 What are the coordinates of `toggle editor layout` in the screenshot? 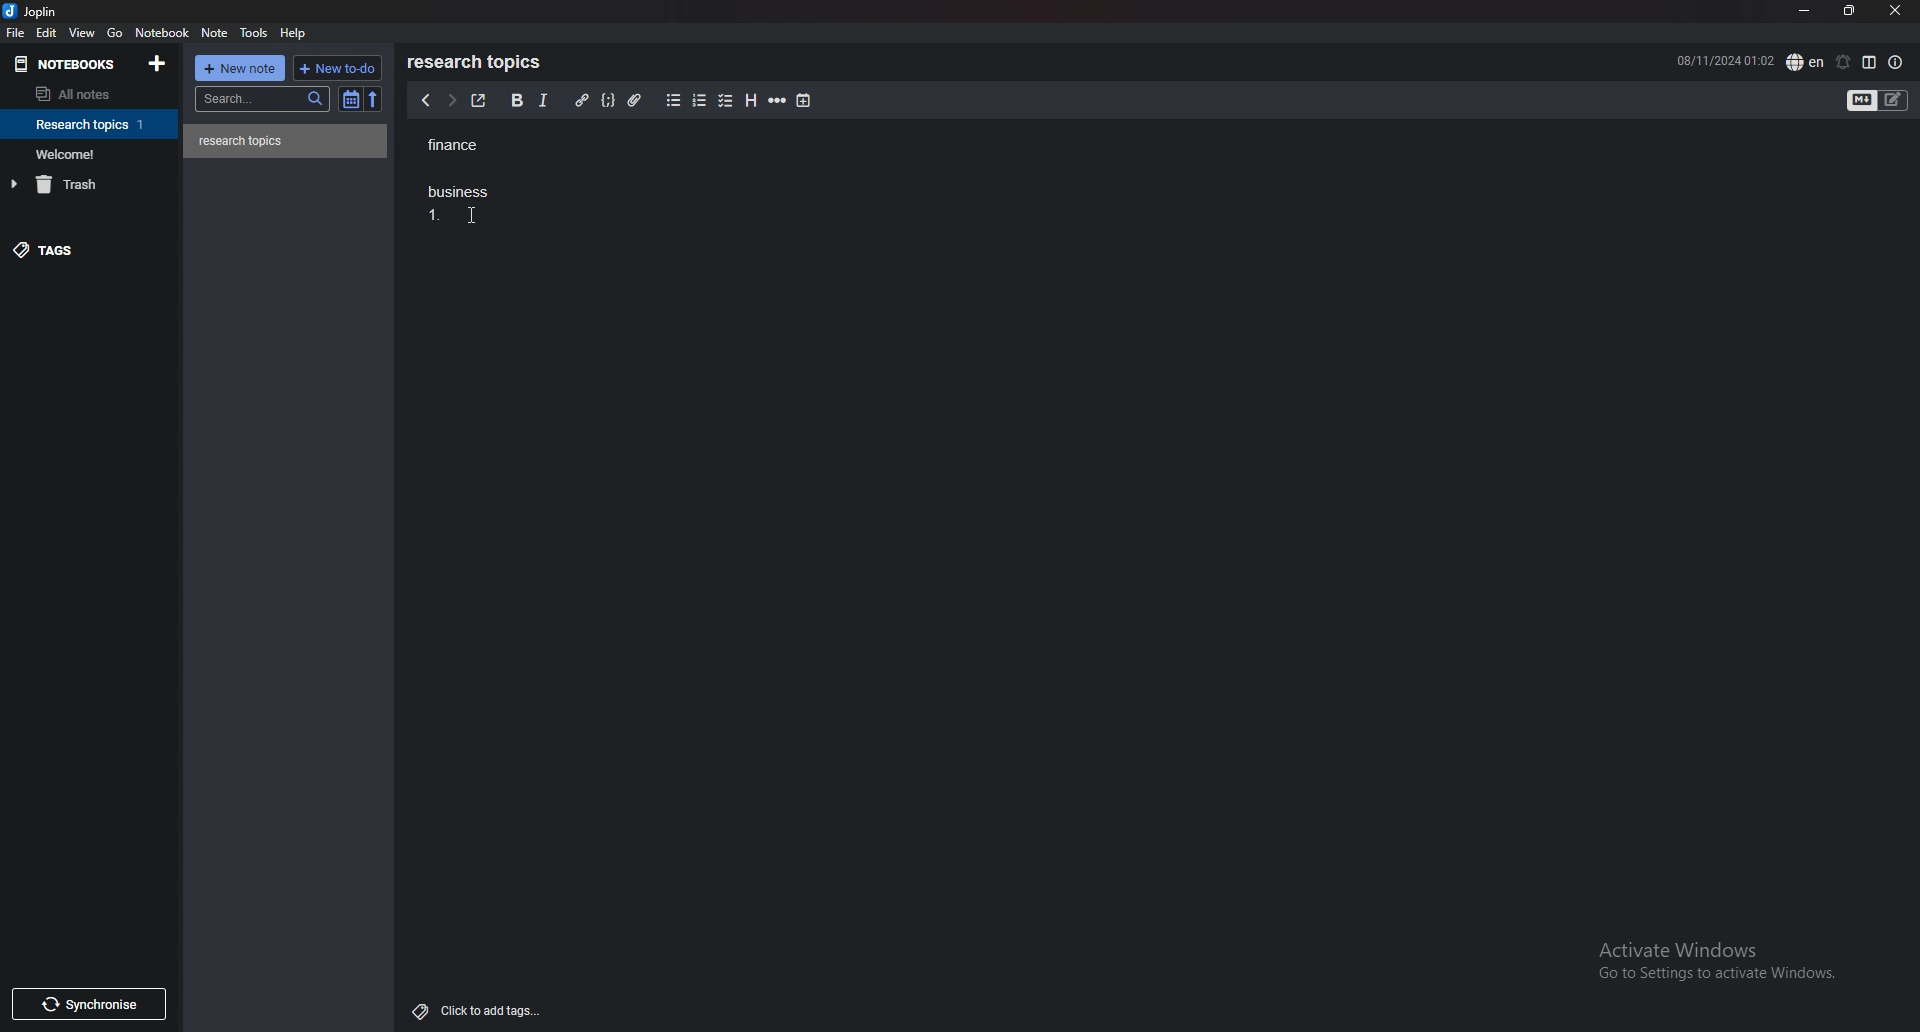 It's located at (1869, 62).